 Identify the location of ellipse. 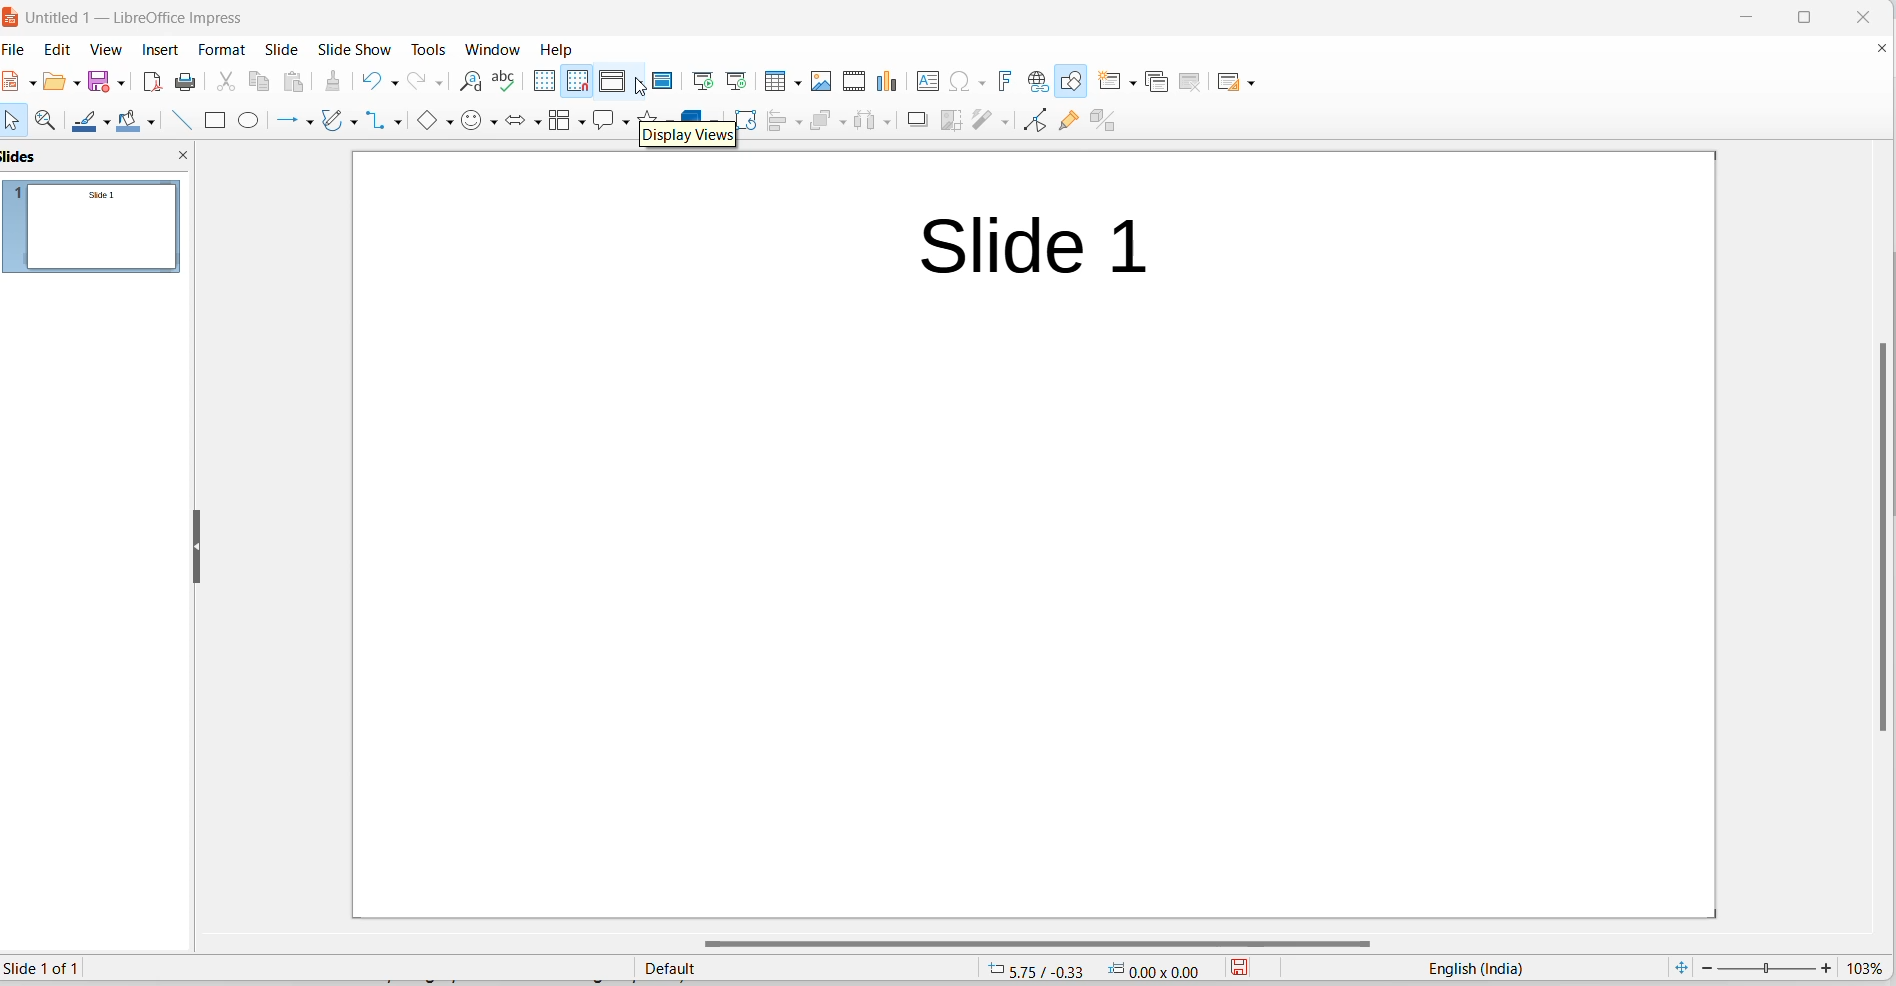
(250, 120).